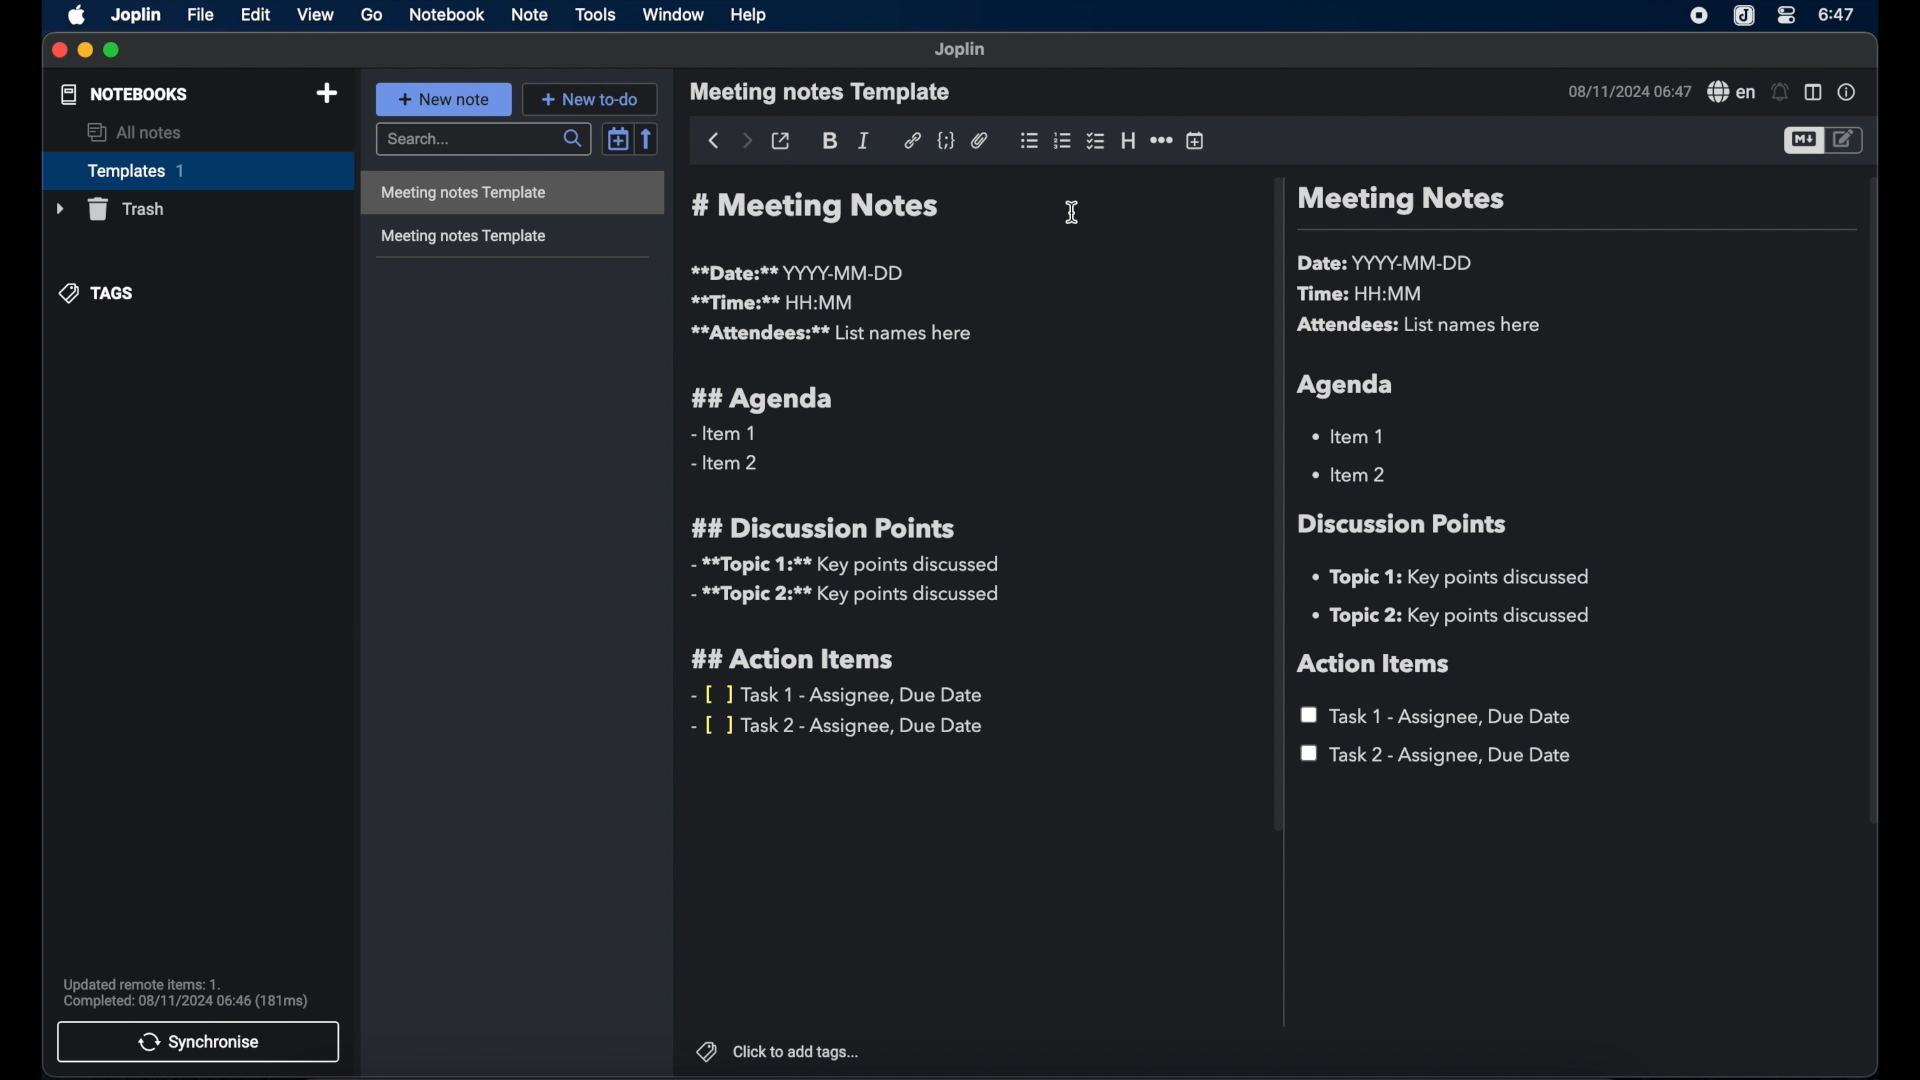 Image resolution: width=1920 pixels, height=1080 pixels. What do you see at coordinates (841, 727) in the screenshot?
I see `- [ ] task 2 - assignee, due date` at bounding box center [841, 727].